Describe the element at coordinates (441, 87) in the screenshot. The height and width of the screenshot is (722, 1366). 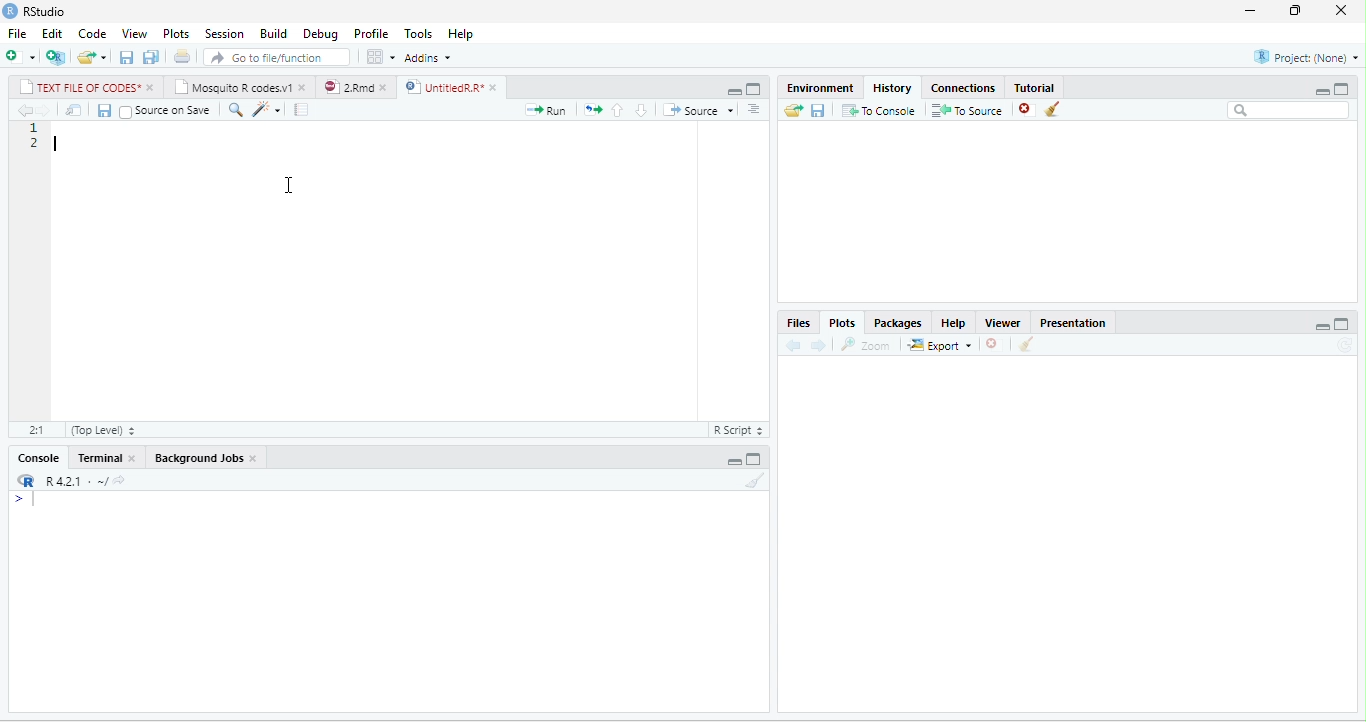
I see `UntitledR.R` at that location.